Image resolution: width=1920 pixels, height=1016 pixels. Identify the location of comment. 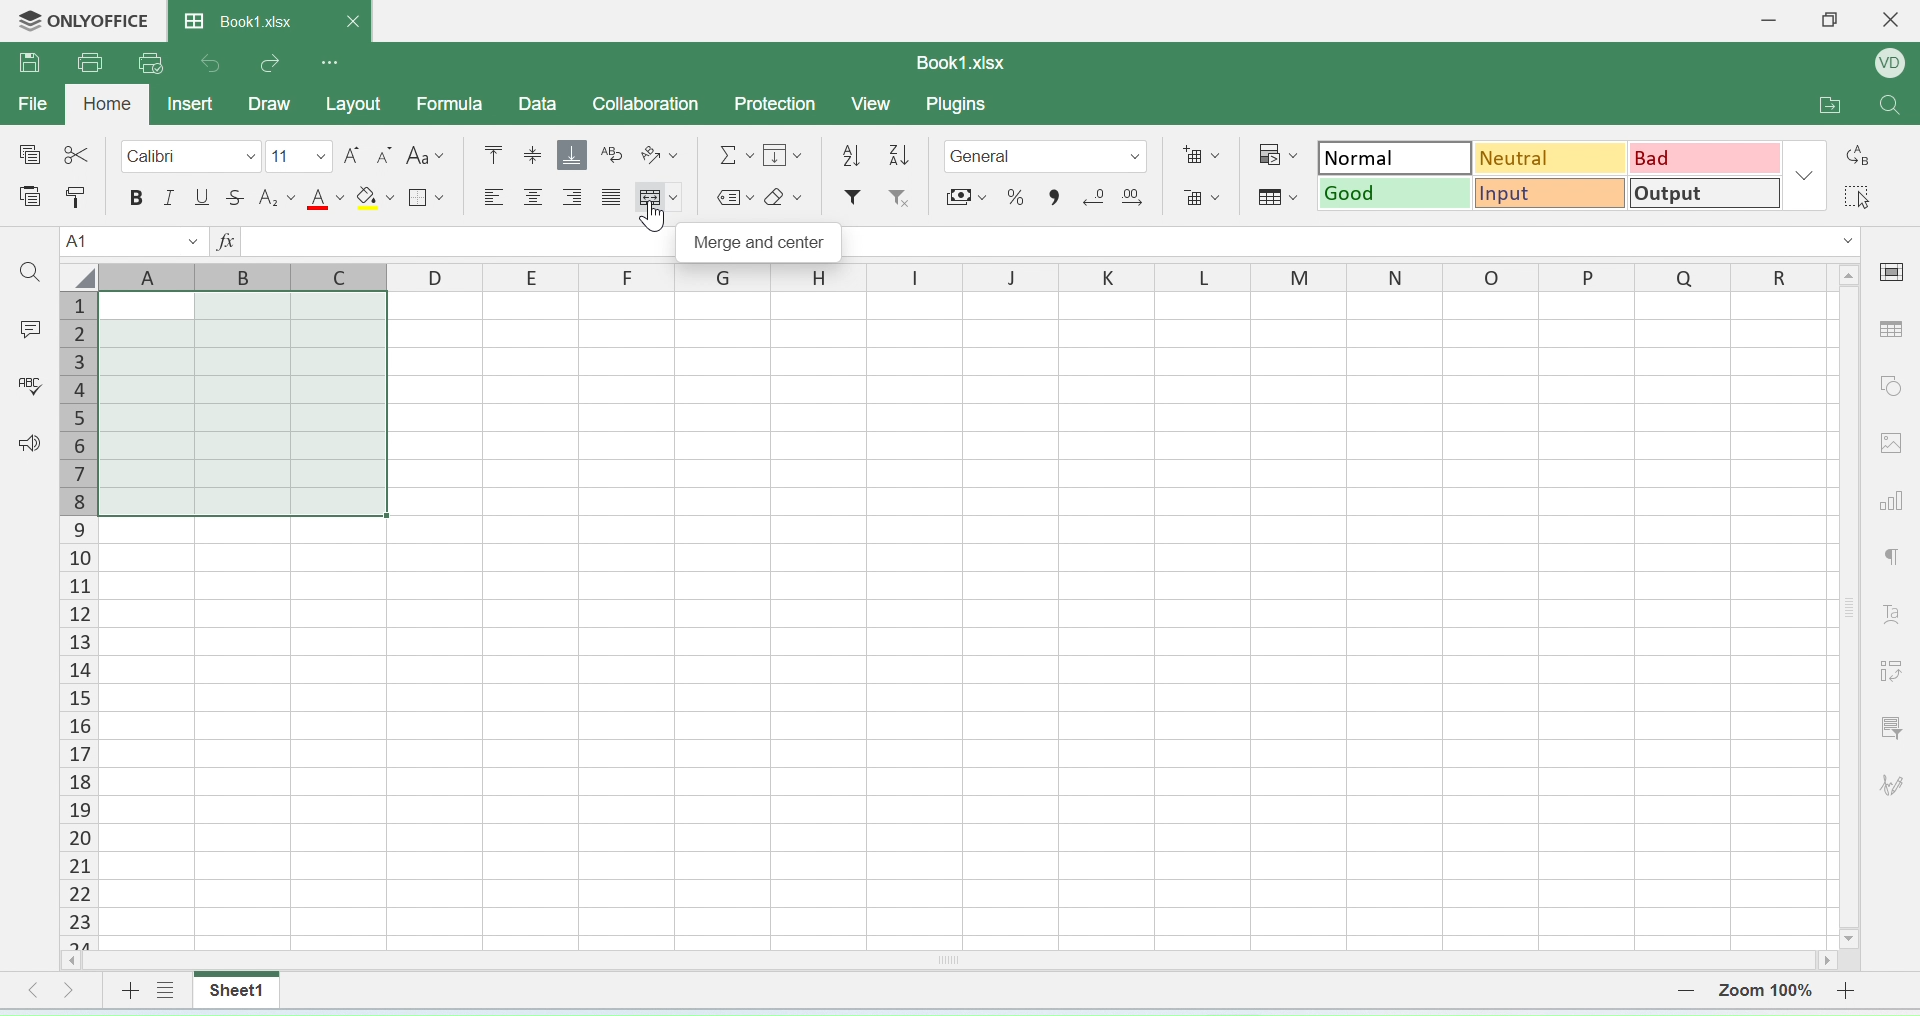
(34, 327).